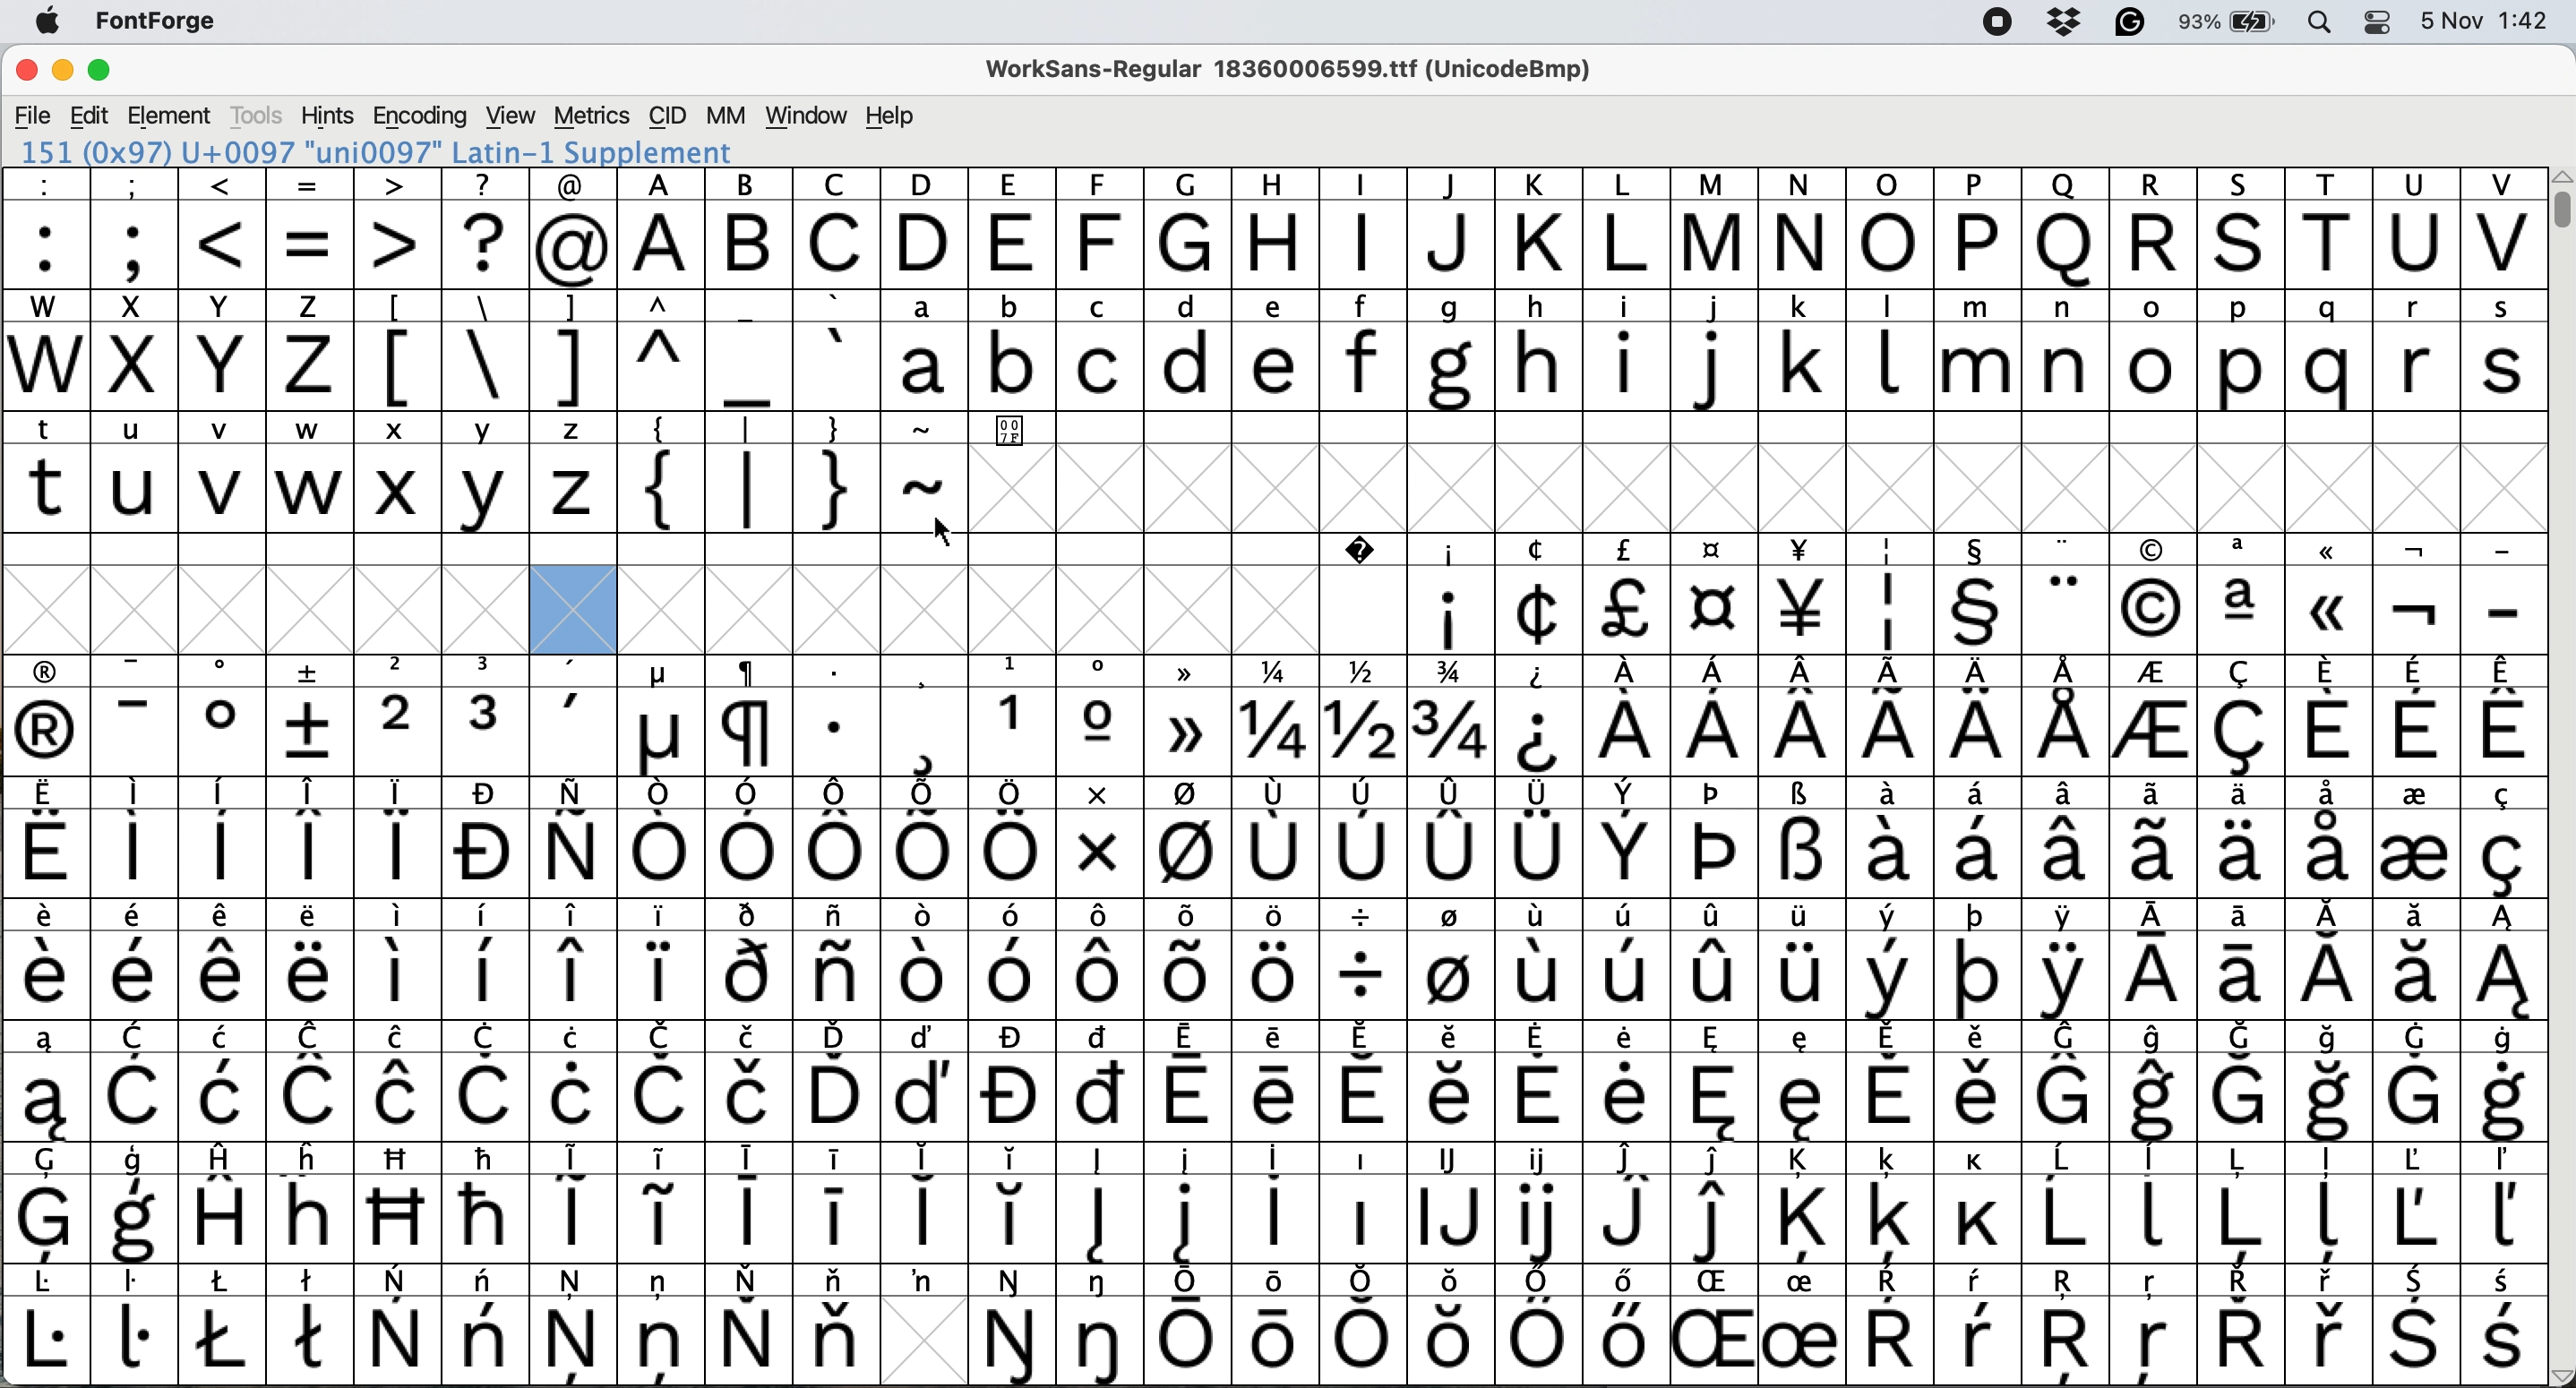  What do you see at coordinates (1447, 352) in the screenshot?
I see `g` at bounding box center [1447, 352].